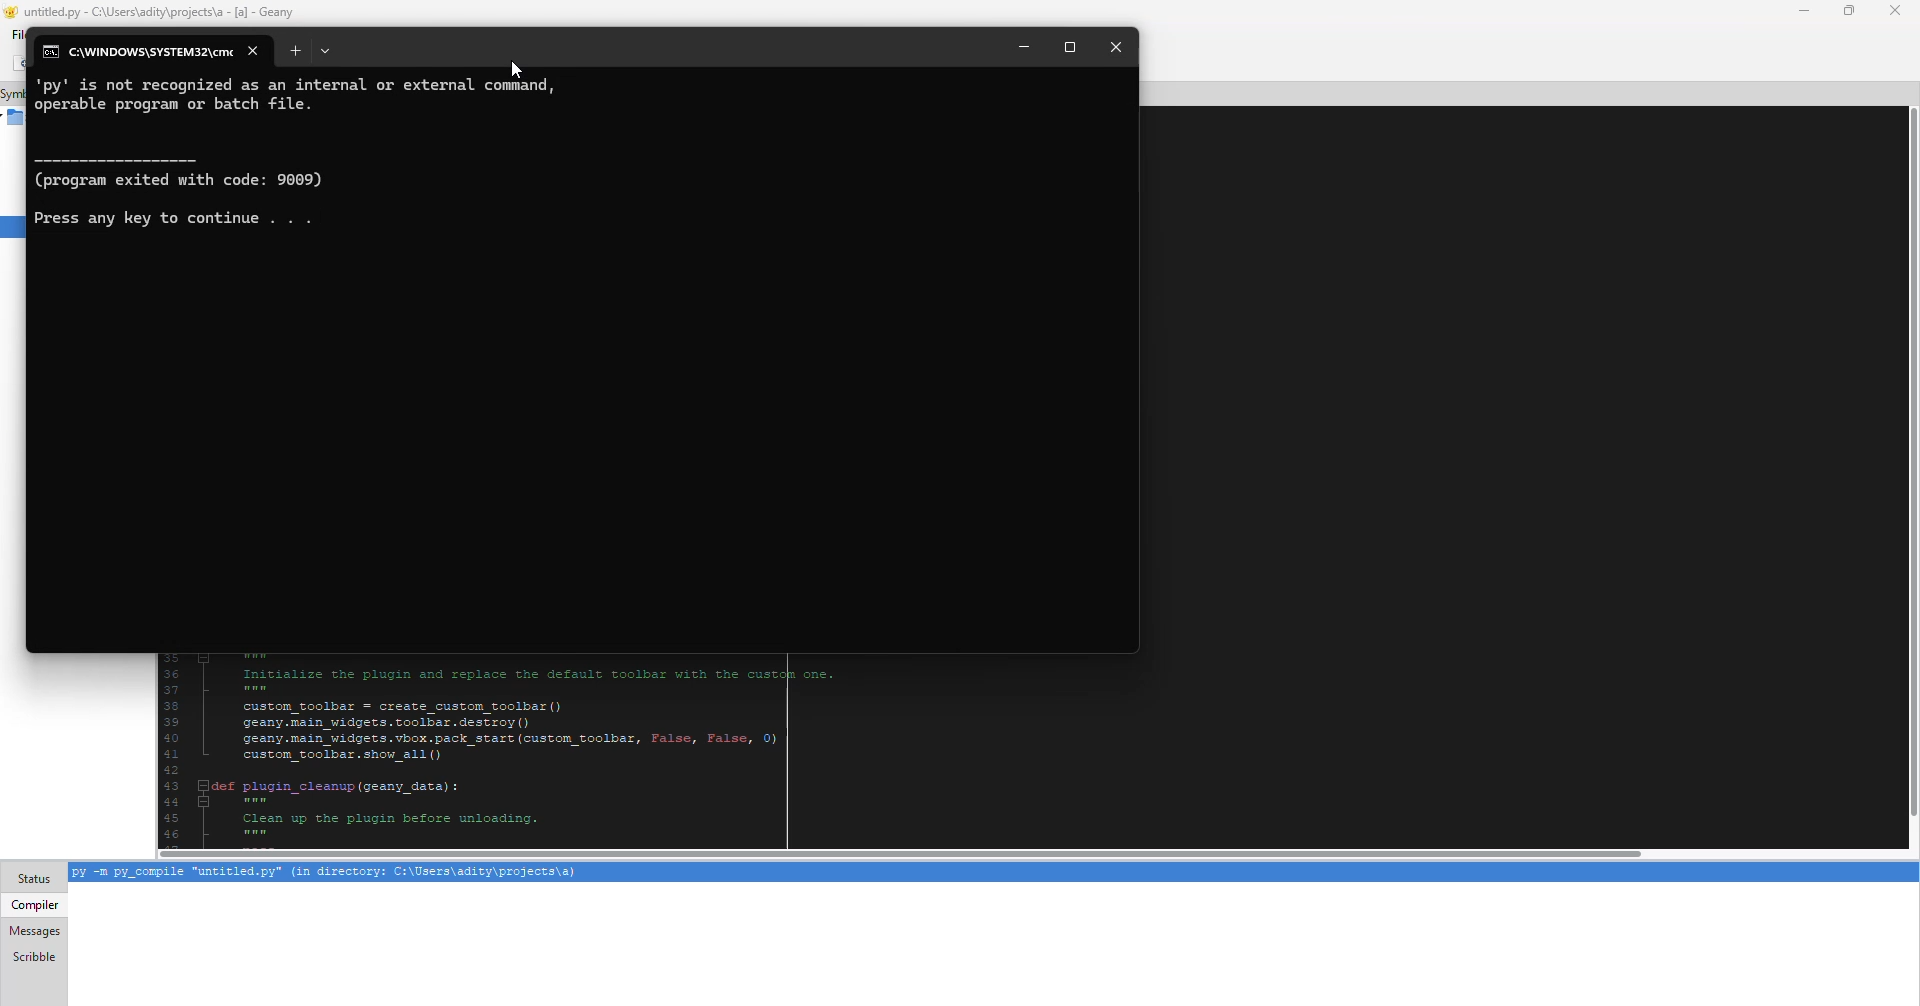 The width and height of the screenshot is (1920, 1006). Describe the element at coordinates (181, 218) in the screenshot. I see `press any key` at that location.